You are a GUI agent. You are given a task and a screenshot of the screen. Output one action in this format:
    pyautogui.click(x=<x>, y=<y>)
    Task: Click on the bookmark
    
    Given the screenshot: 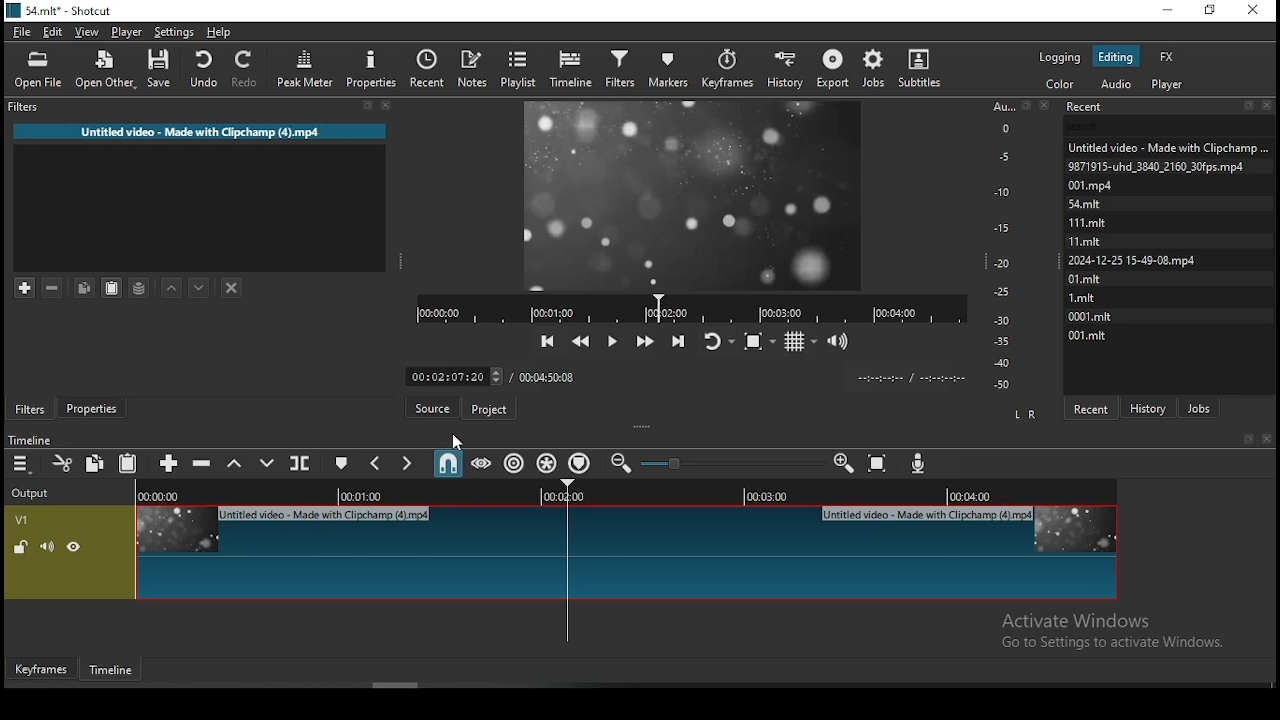 What is the action you would take?
    pyautogui.click(x=1247, y=439)
    